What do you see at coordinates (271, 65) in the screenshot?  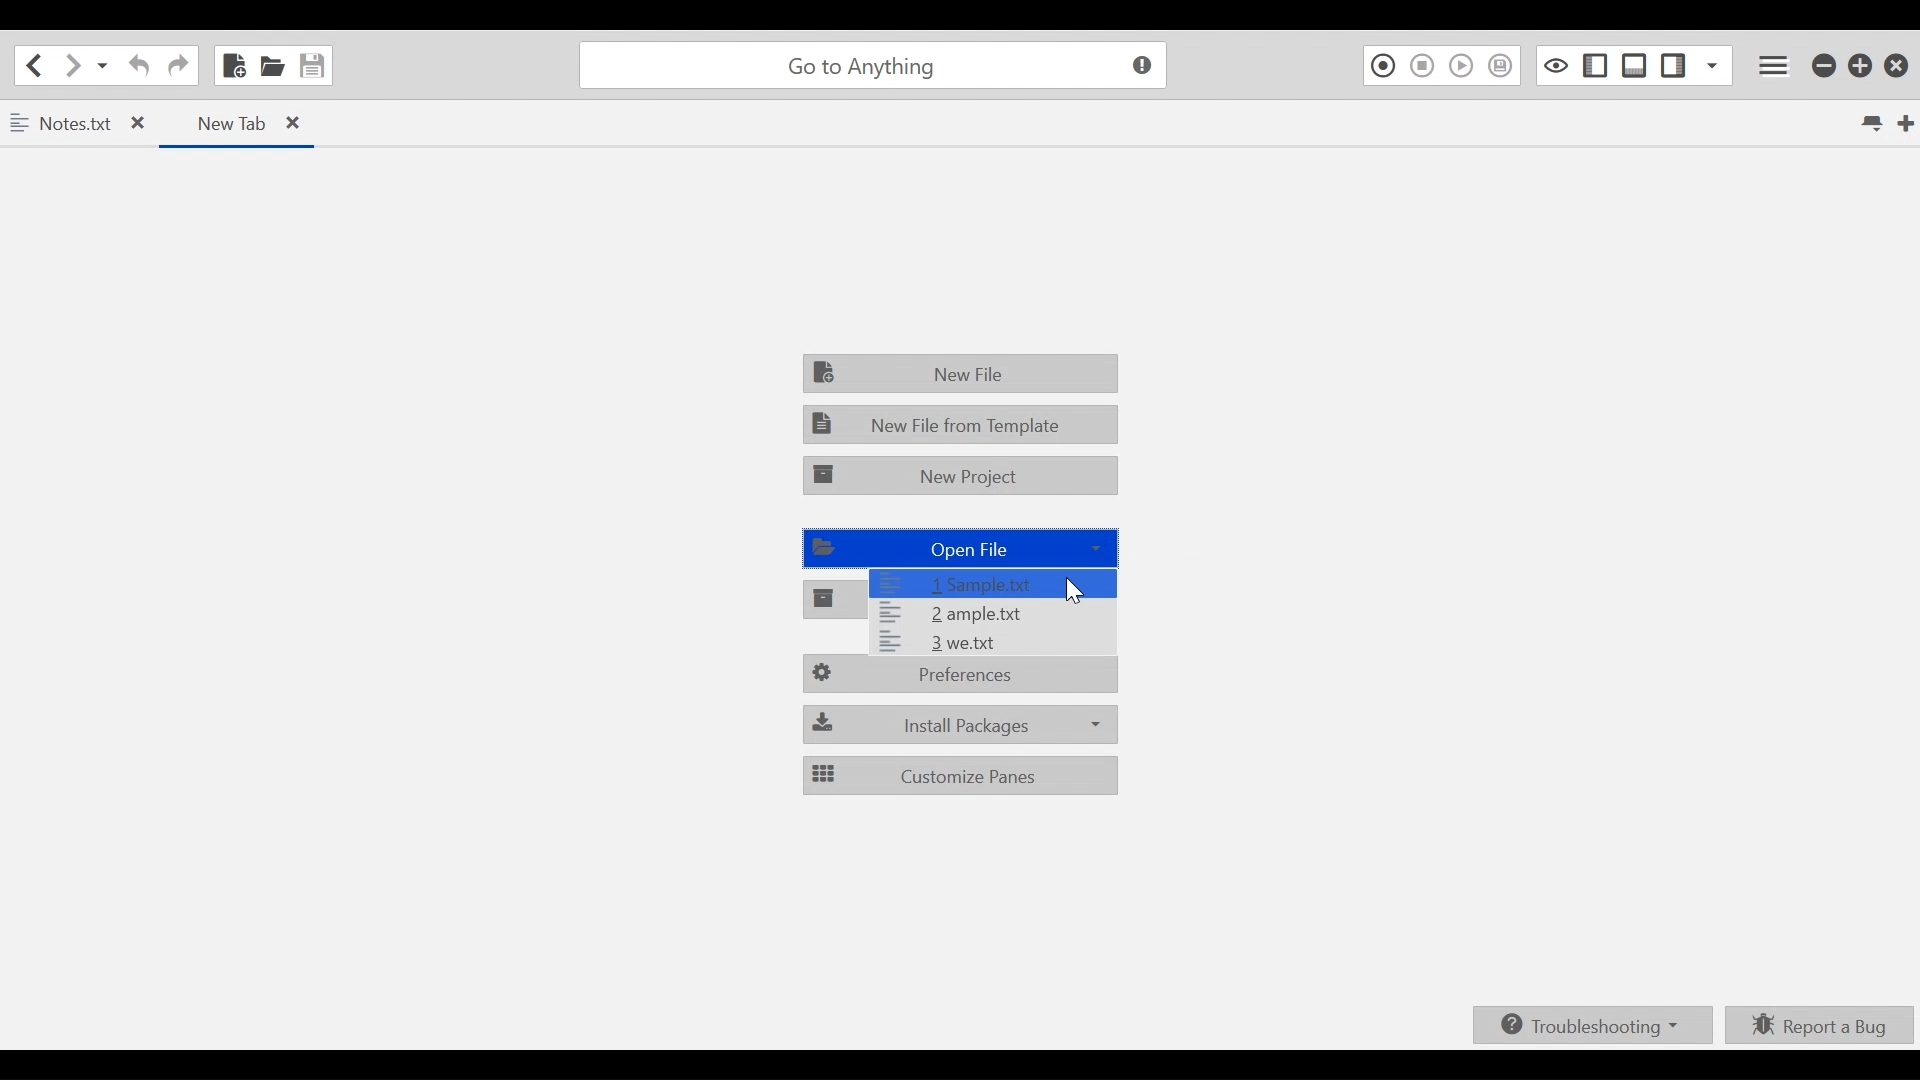 I see `Open File` at bounding box center [271, 65].